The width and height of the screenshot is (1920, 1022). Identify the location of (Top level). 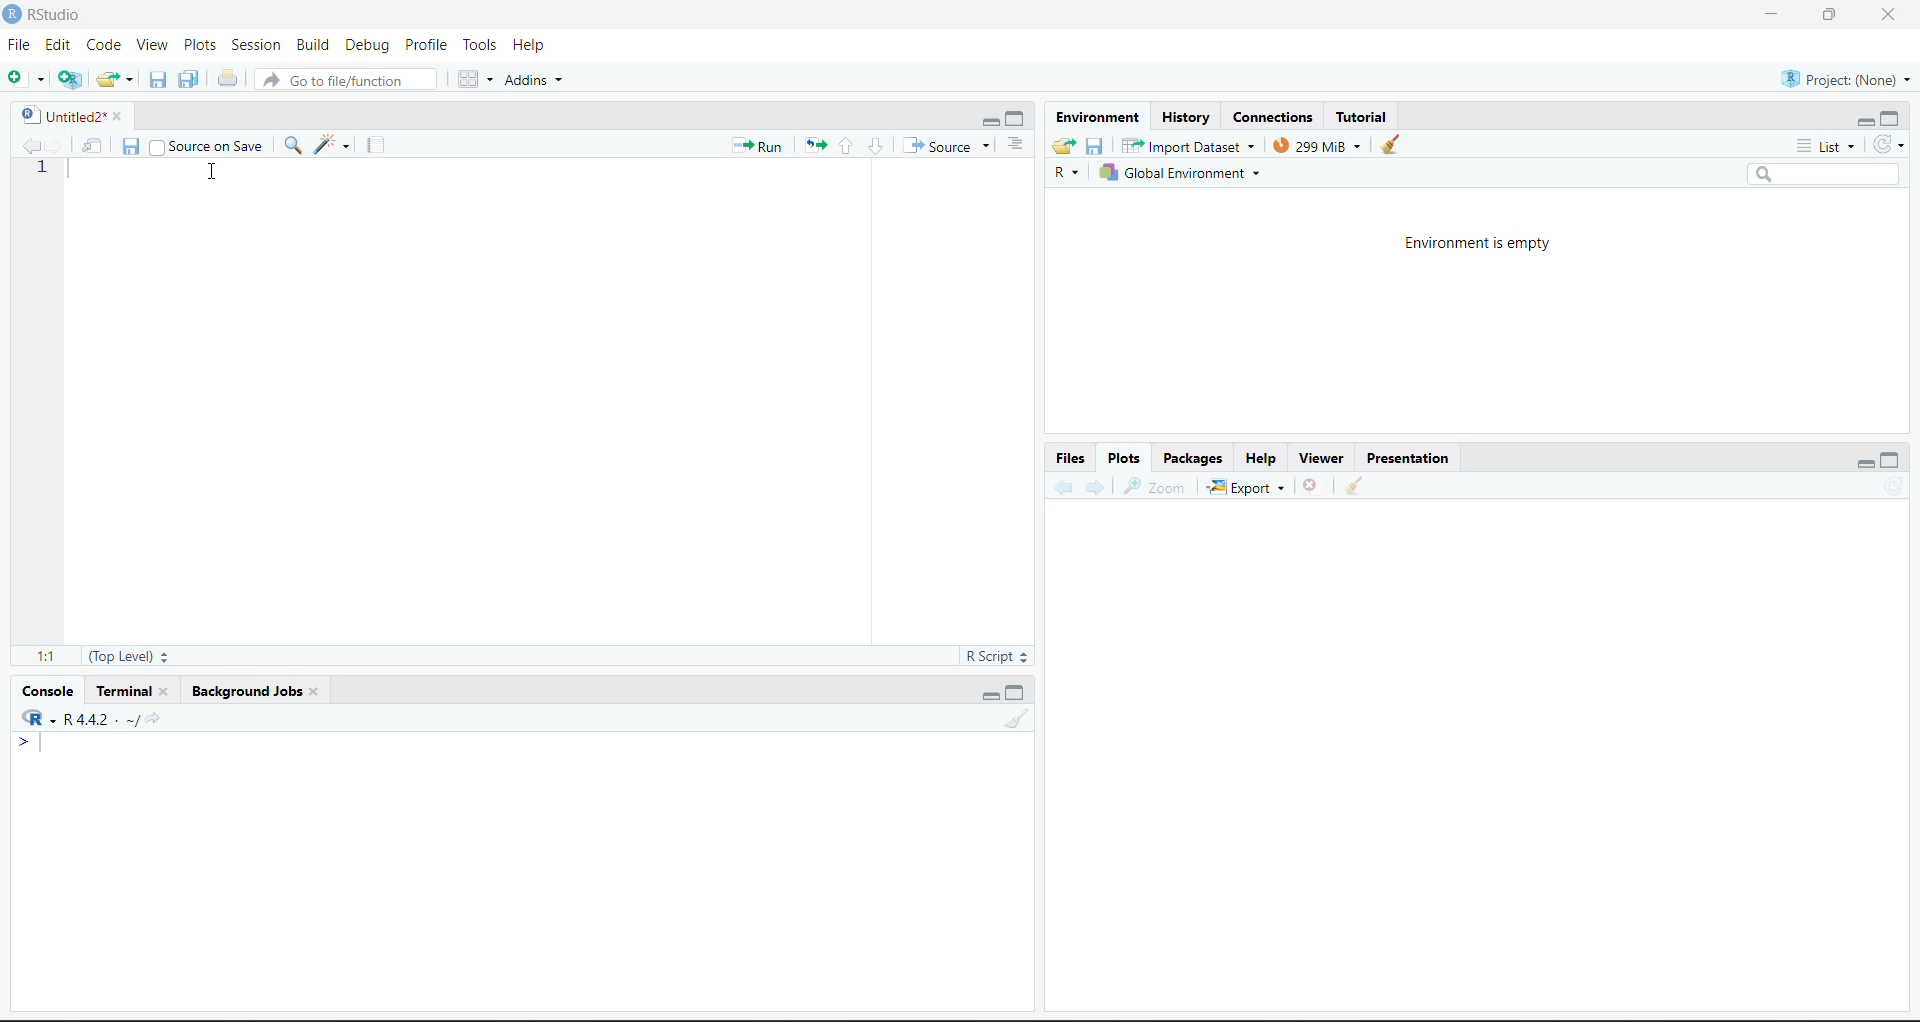
(130, 656).